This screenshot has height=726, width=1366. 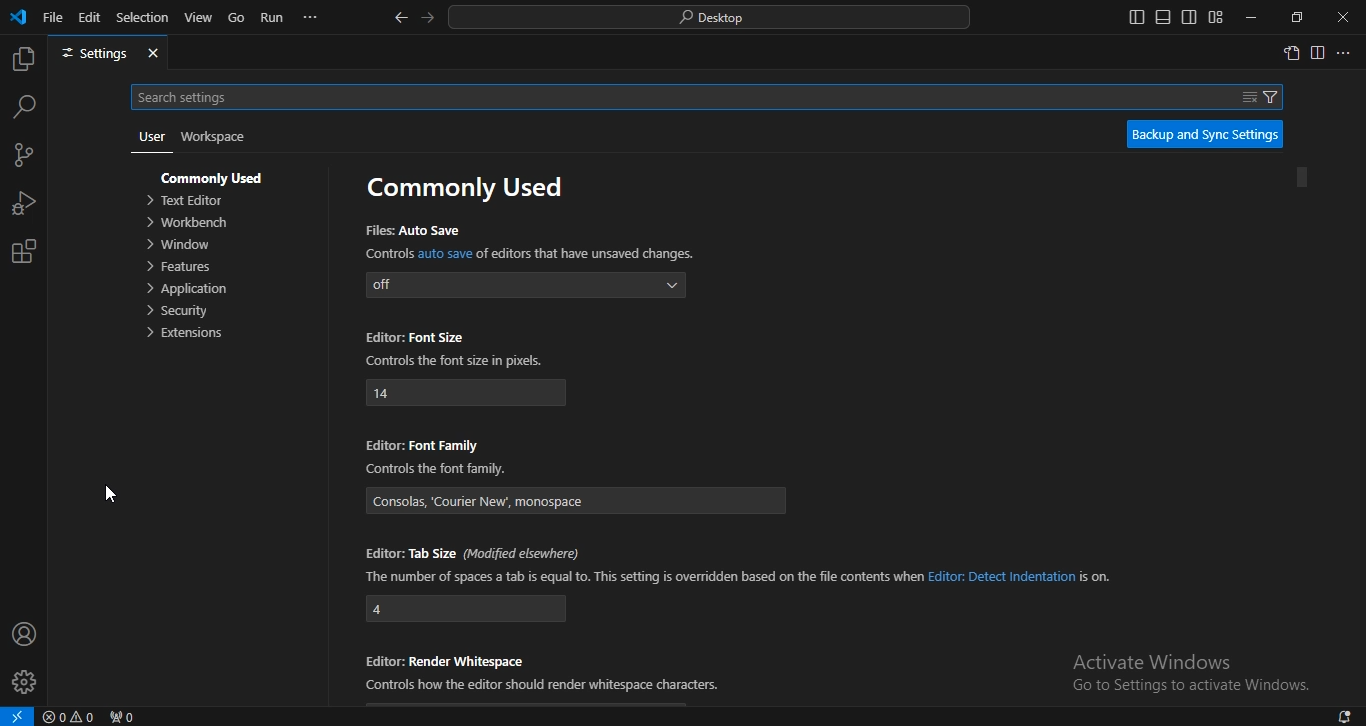 I want to click on off, so click(x=523, y=287).